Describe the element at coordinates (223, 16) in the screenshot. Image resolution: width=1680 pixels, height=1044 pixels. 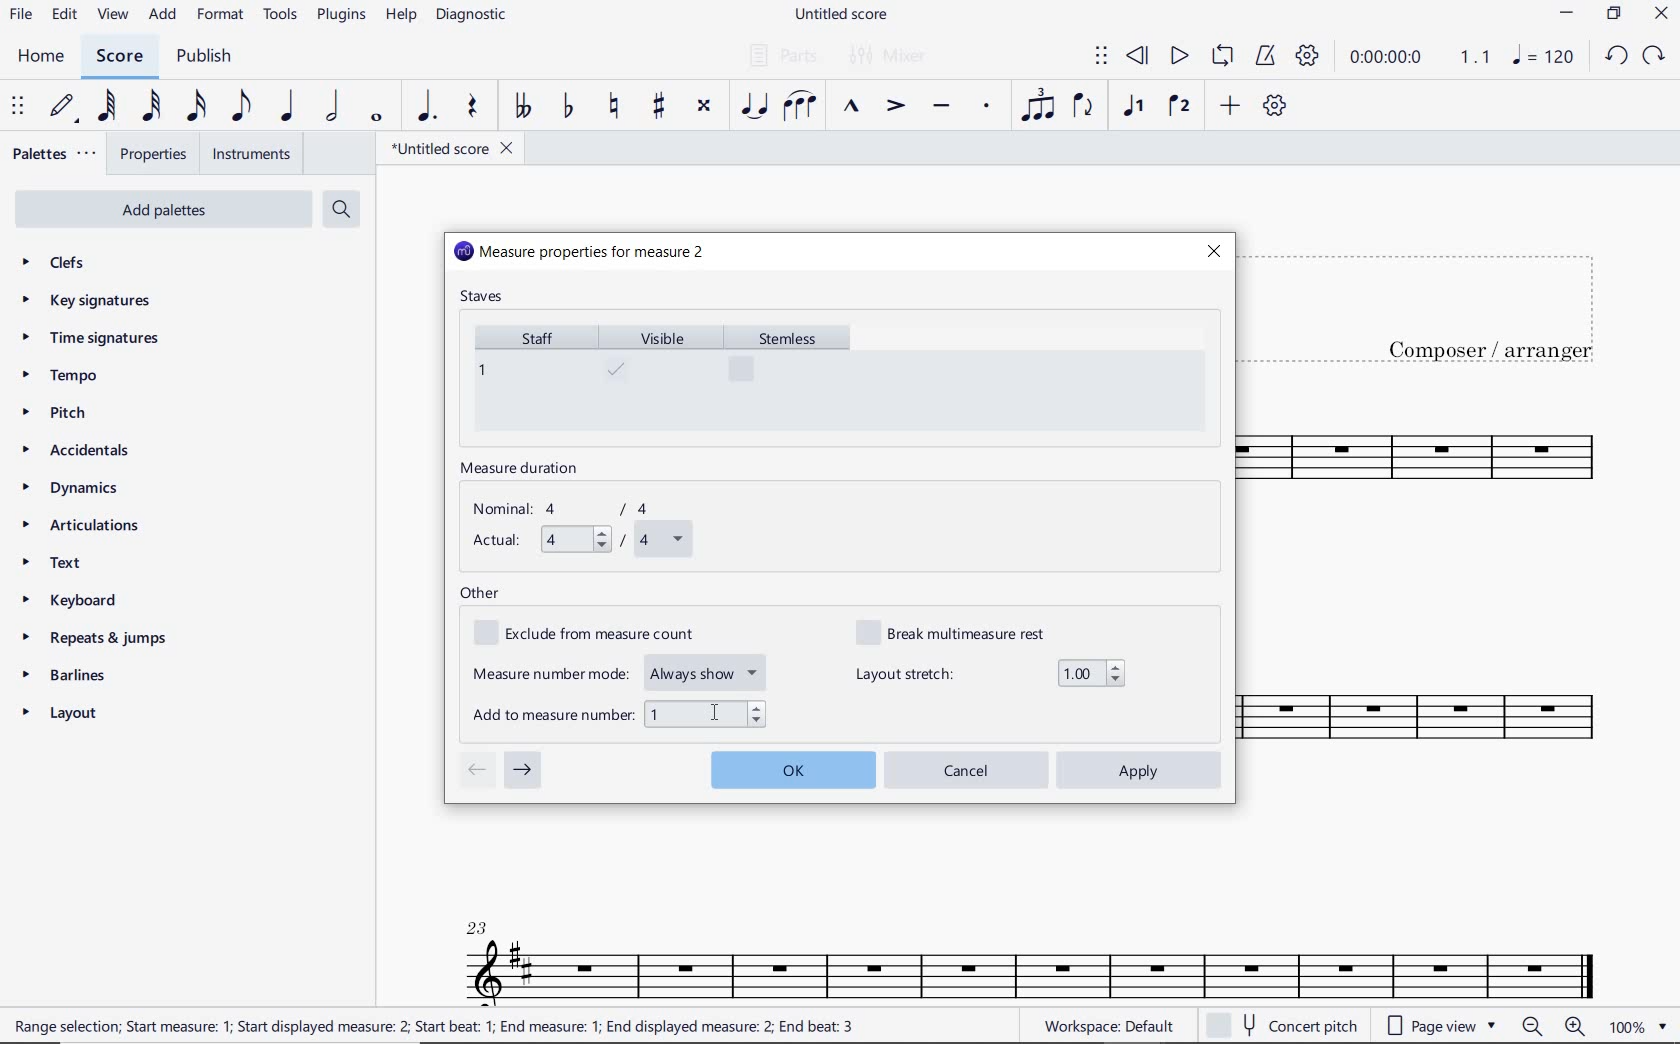
I see `FORMAT` at that location.